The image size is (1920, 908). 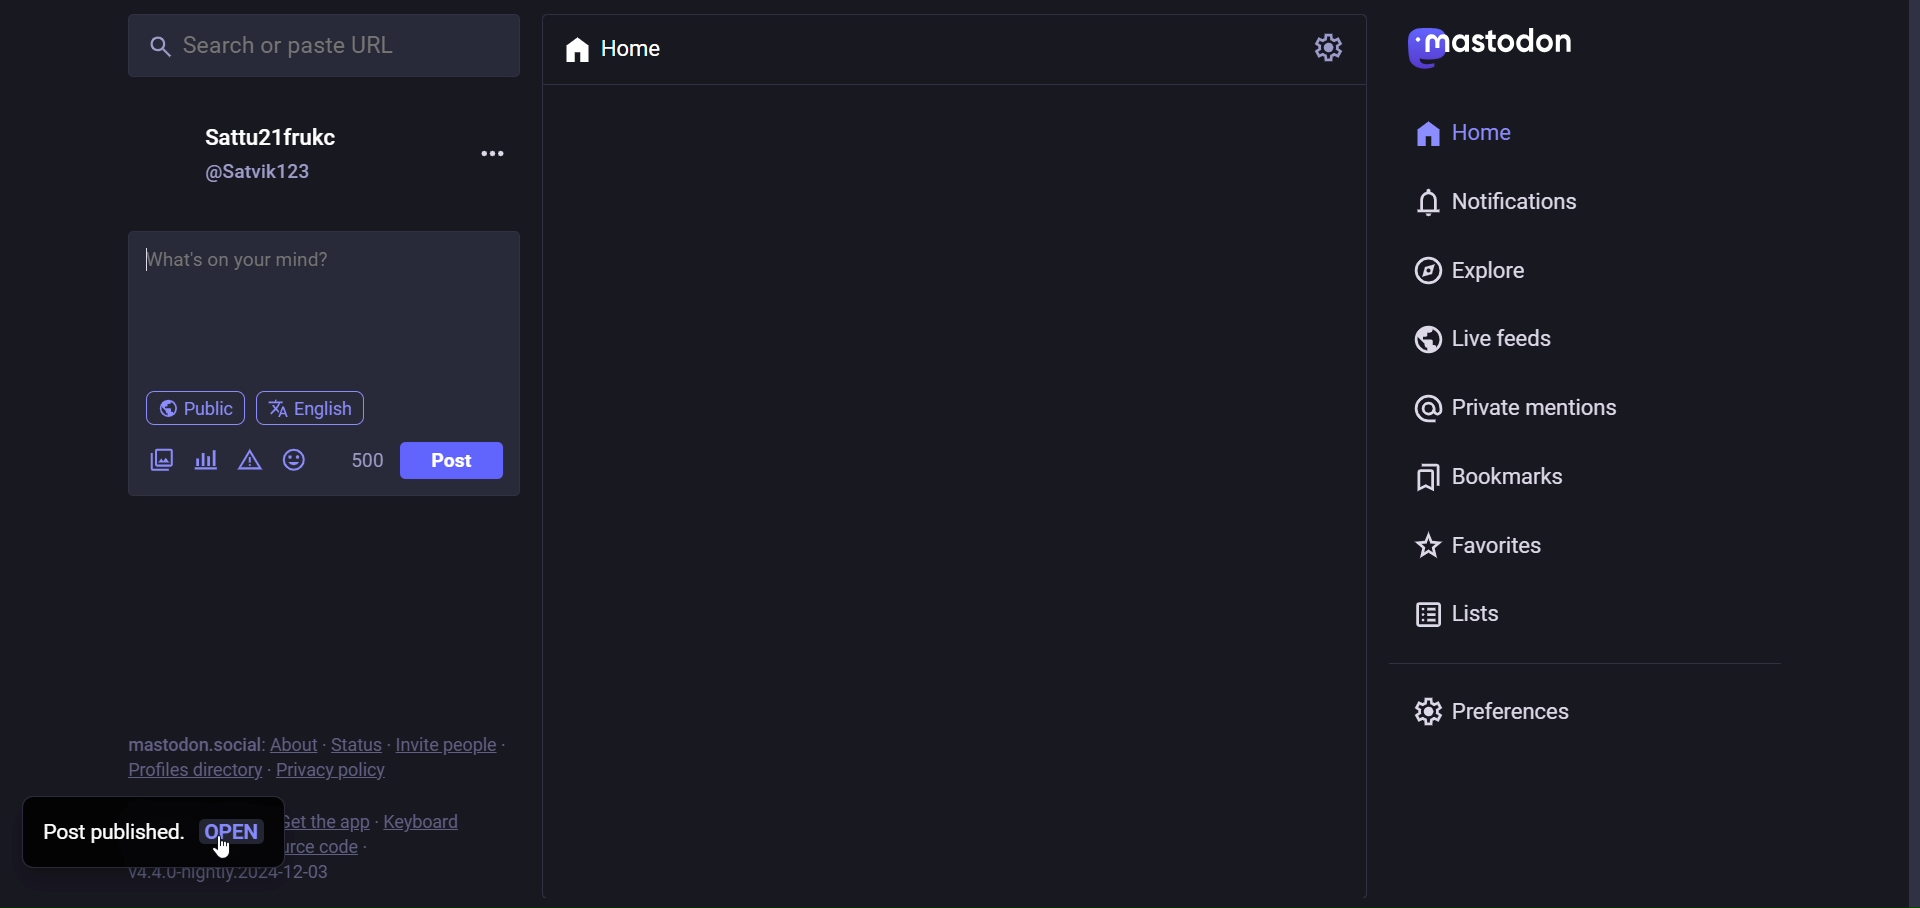 What do you see at coordinates (269, 136) in the screenshot?
I see `name` at bounding box center [269, 136].